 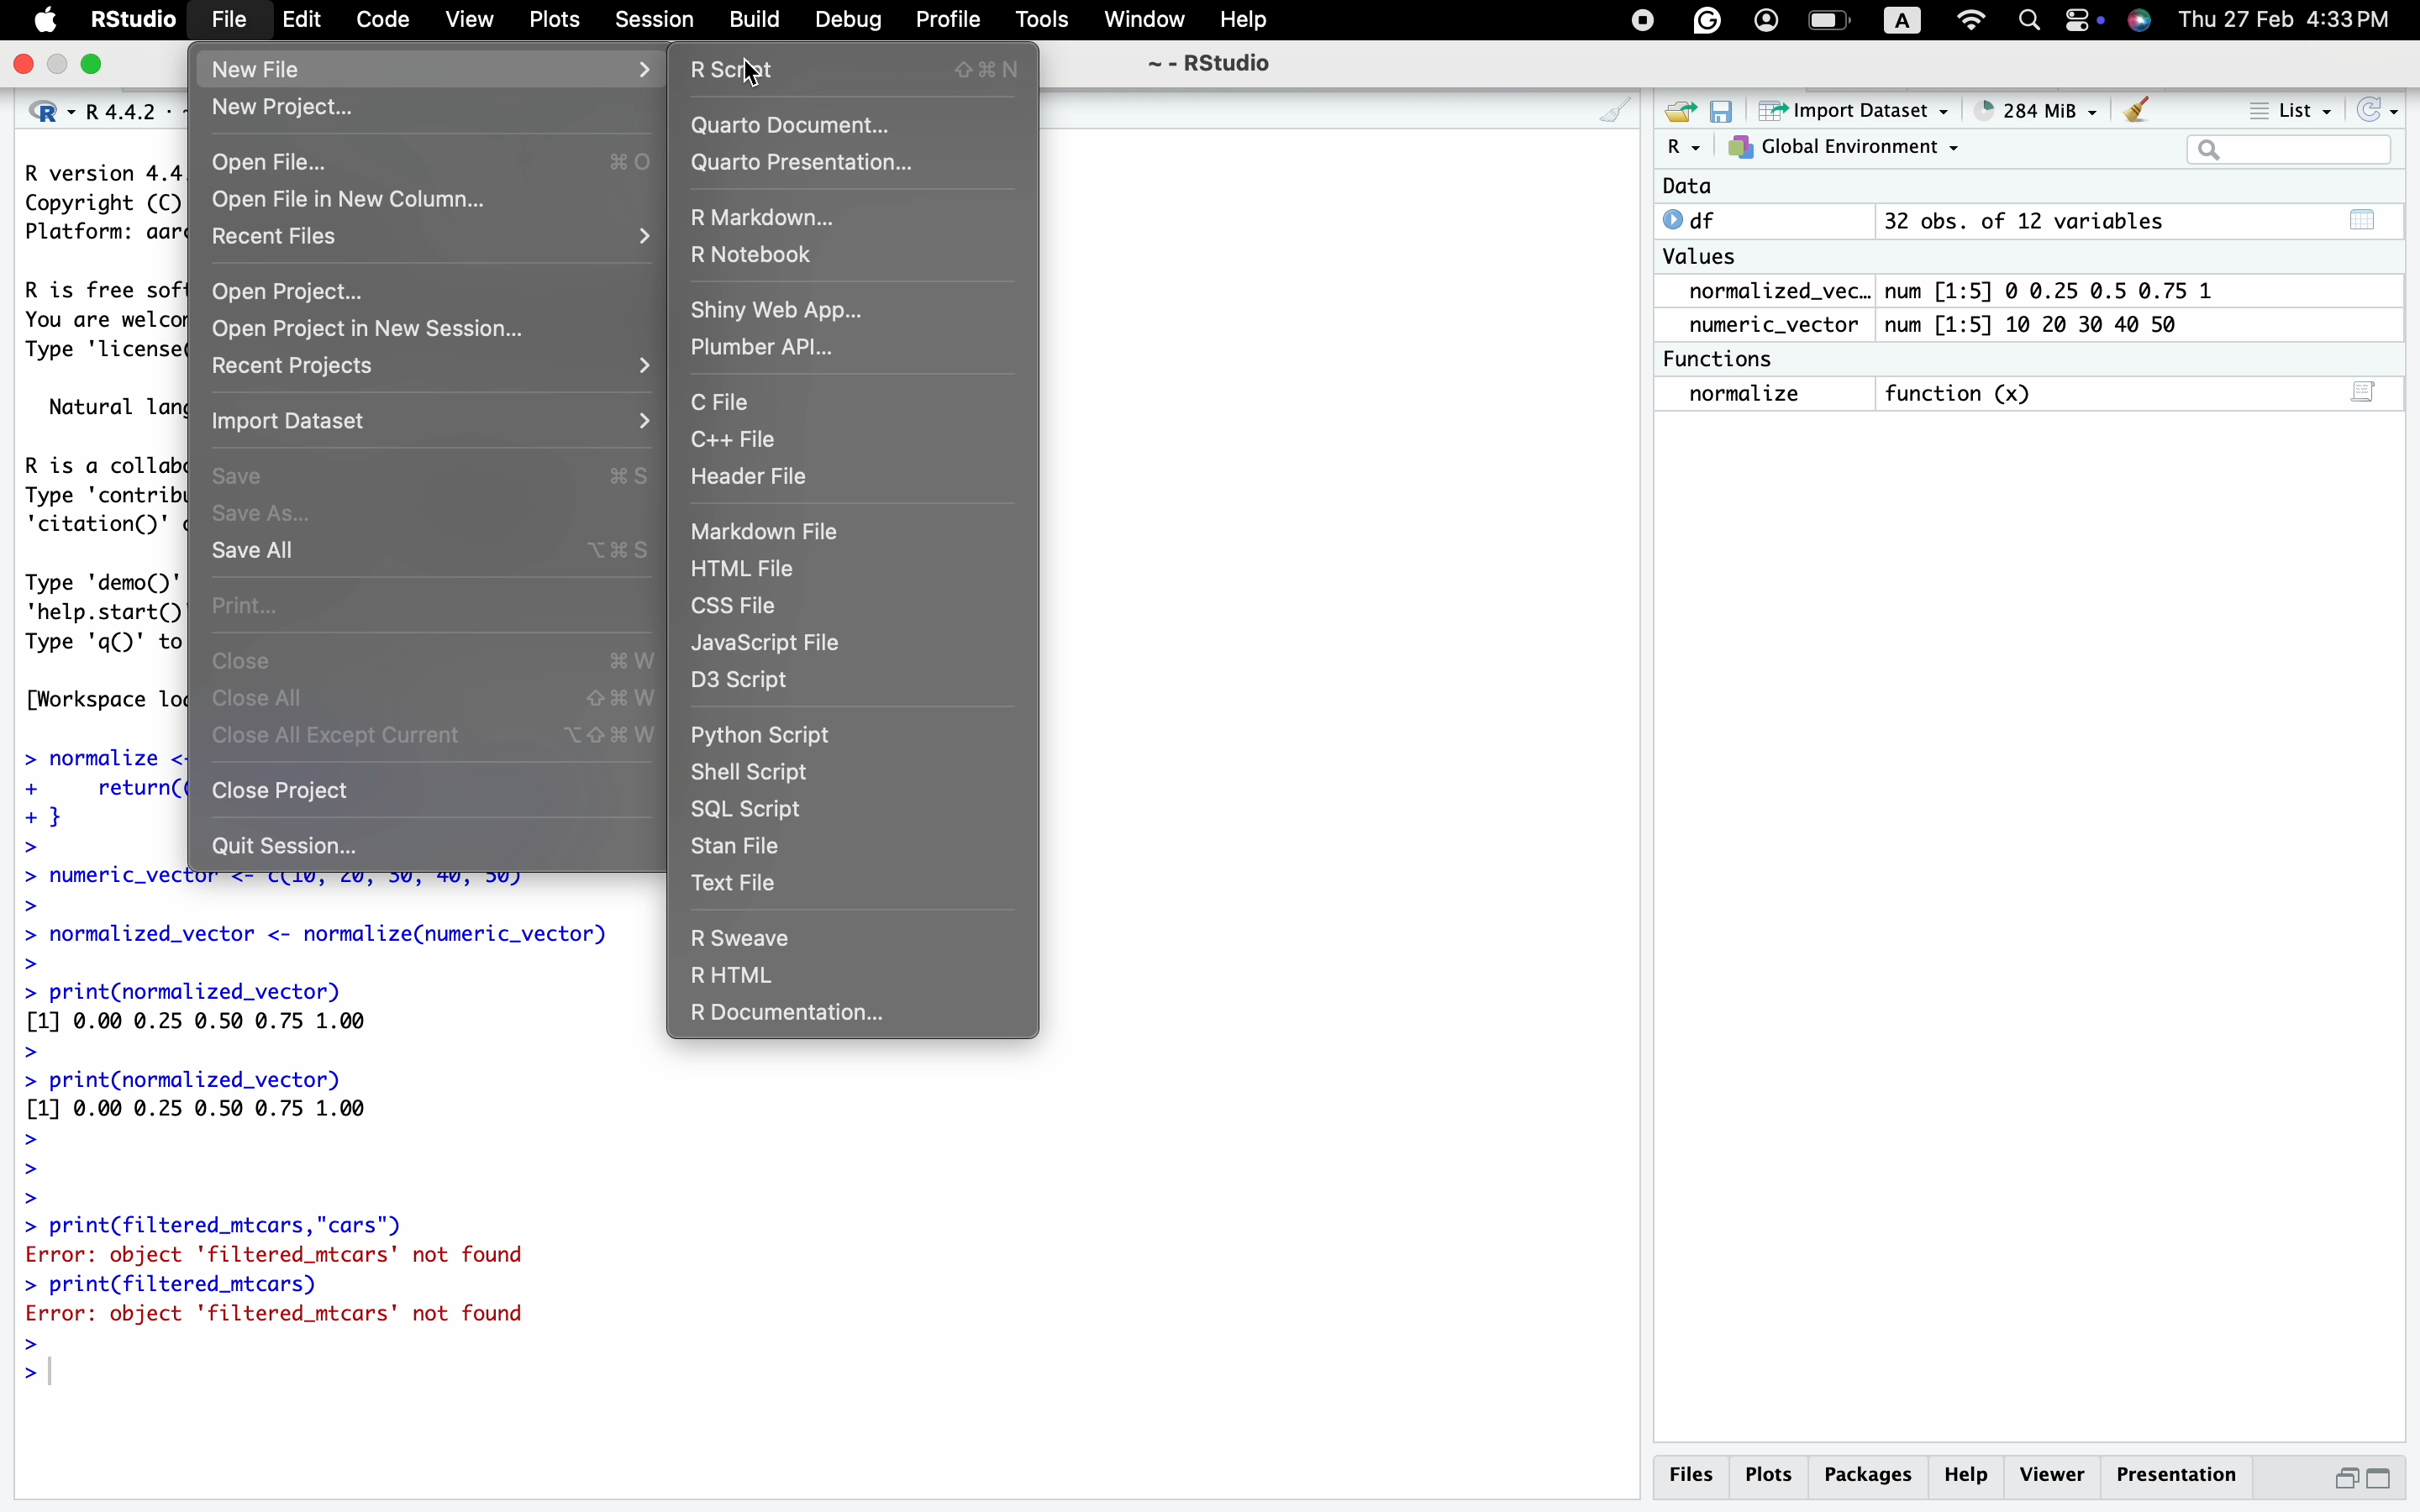 I want to click on minimise, so click(x=57, y=63).